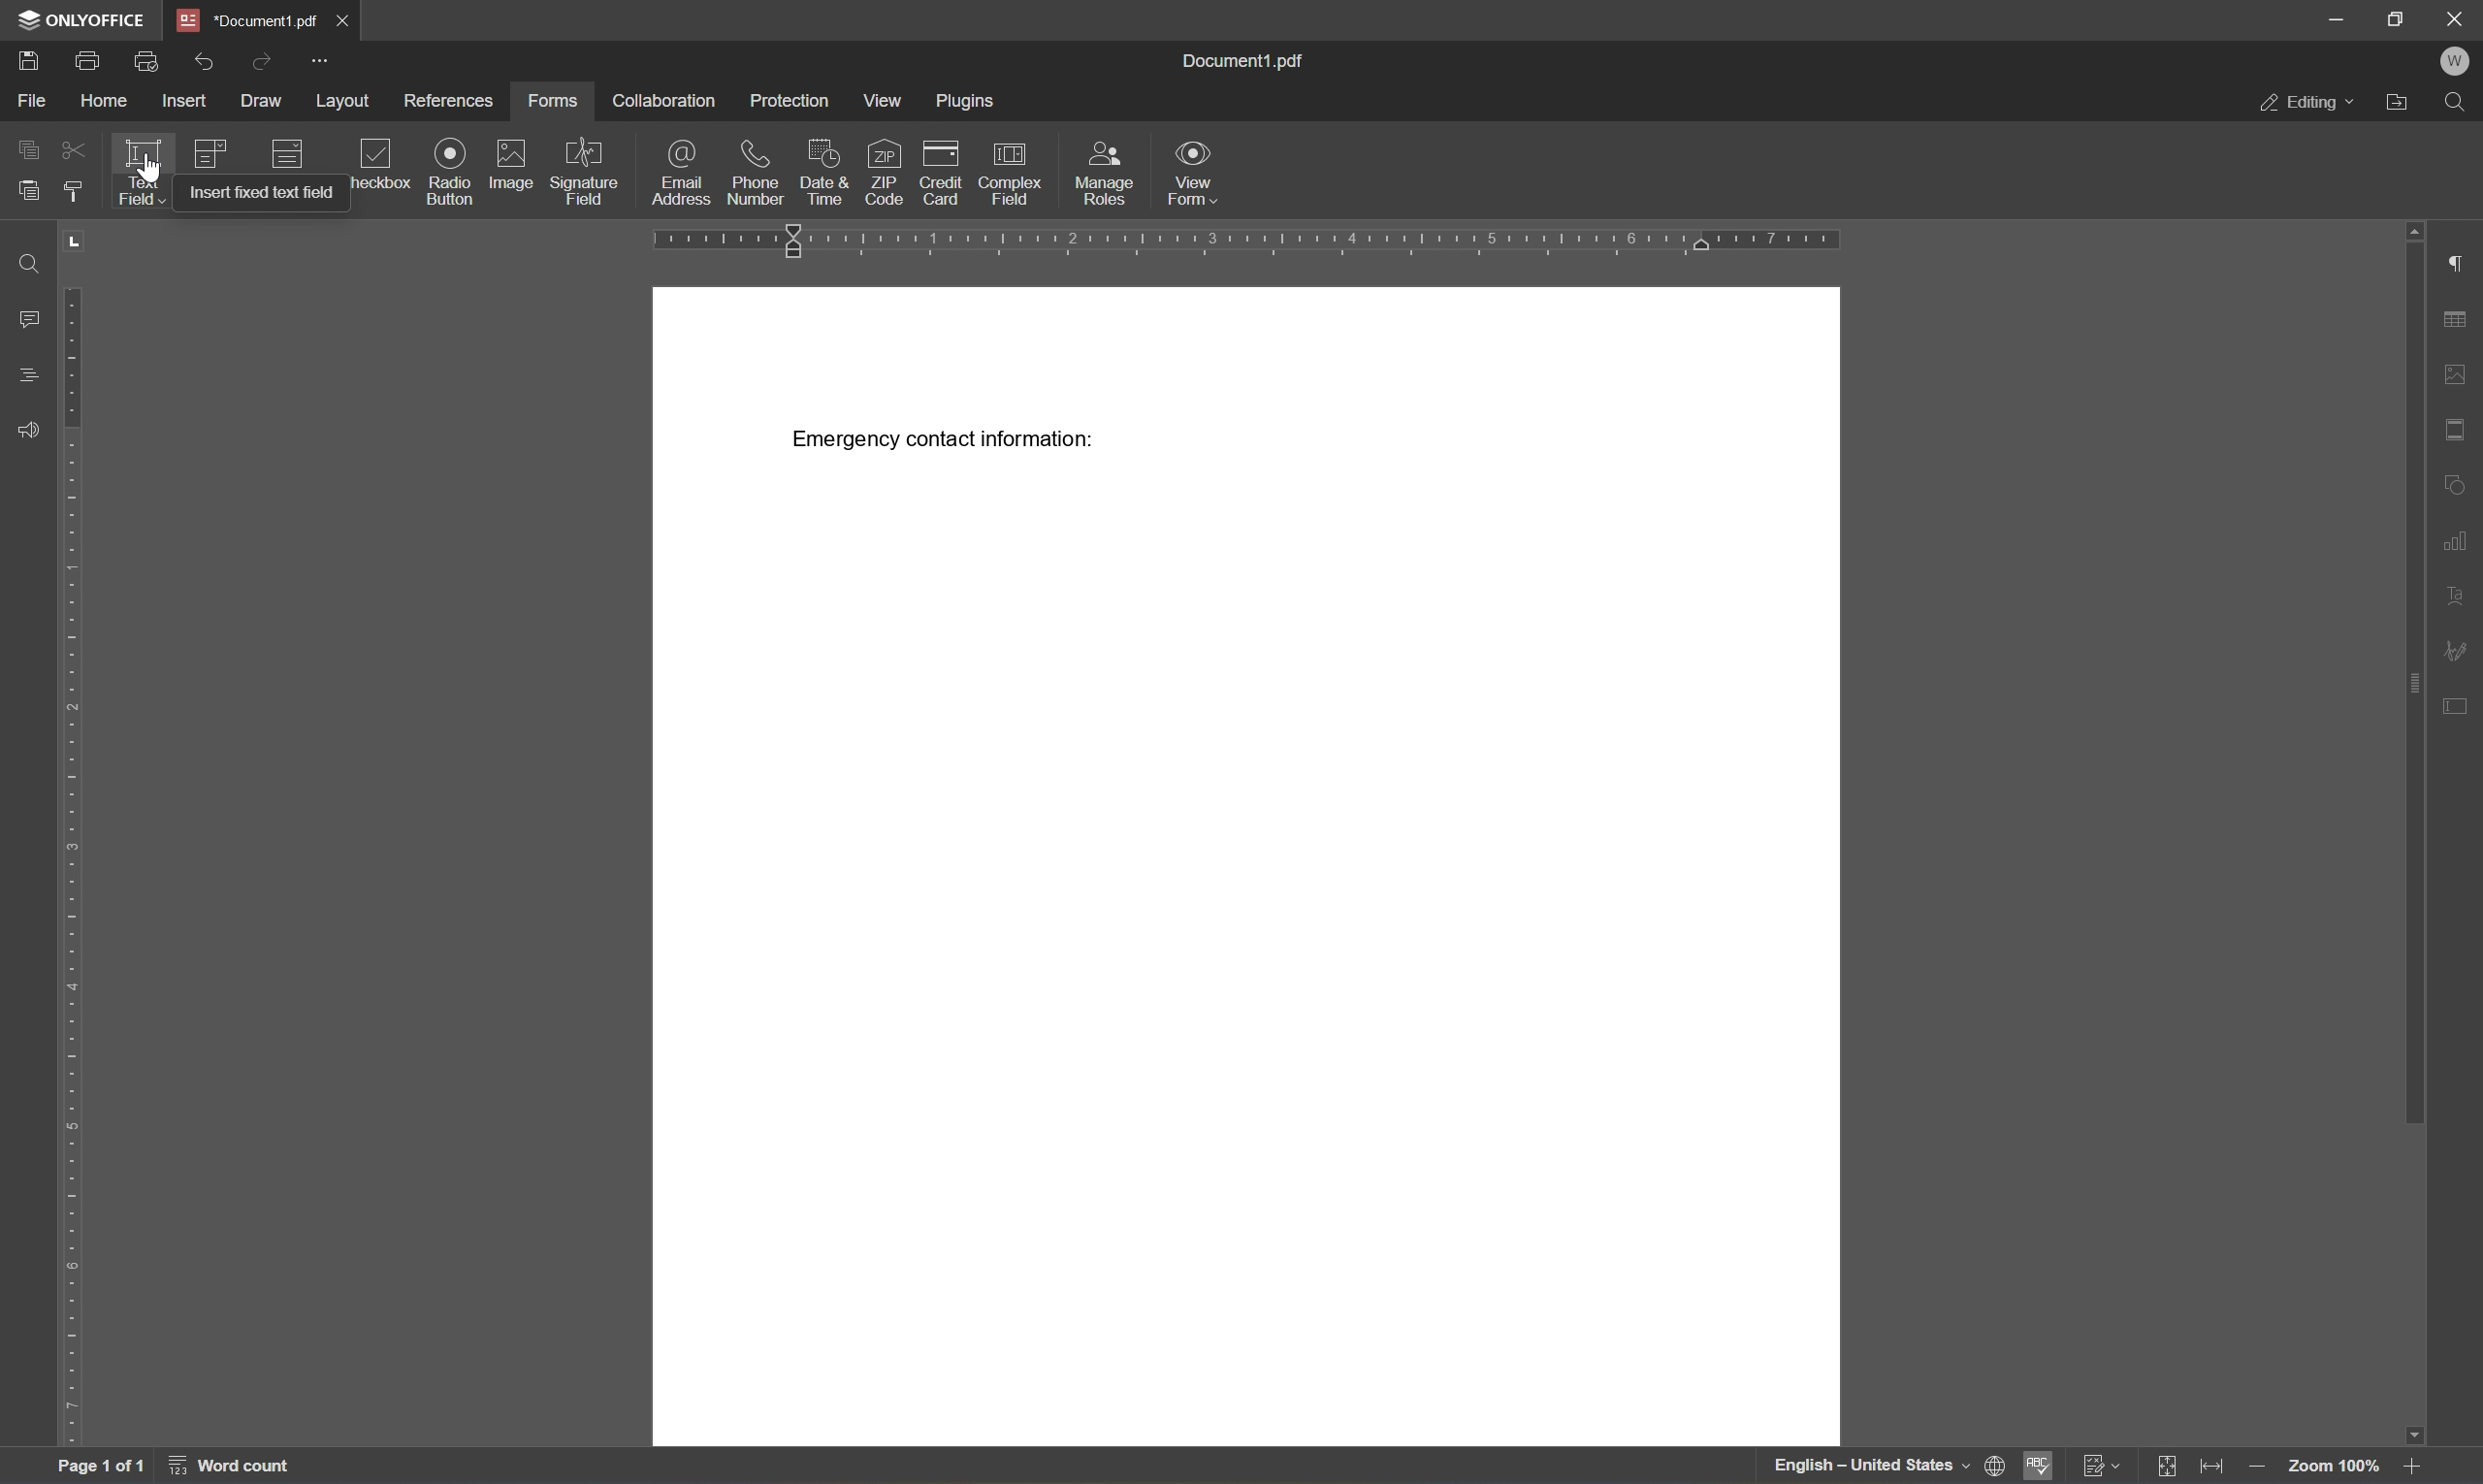  Describe the element at coordinates (2221, 1467) in the screenshot. I see `fit to width` at that location.